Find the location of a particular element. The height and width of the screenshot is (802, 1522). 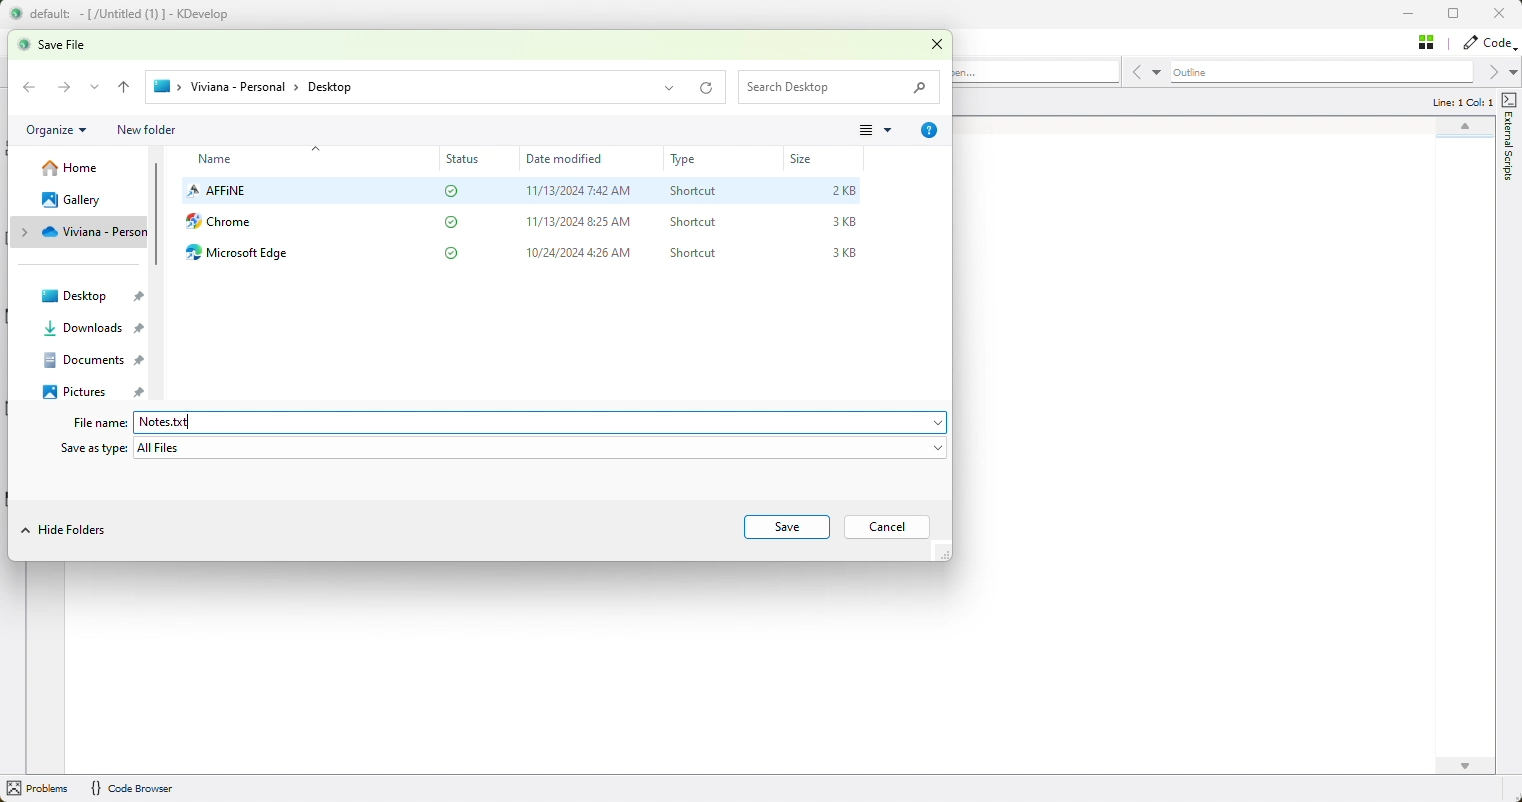

{} Code Browser is located at coordinates (132, 789).